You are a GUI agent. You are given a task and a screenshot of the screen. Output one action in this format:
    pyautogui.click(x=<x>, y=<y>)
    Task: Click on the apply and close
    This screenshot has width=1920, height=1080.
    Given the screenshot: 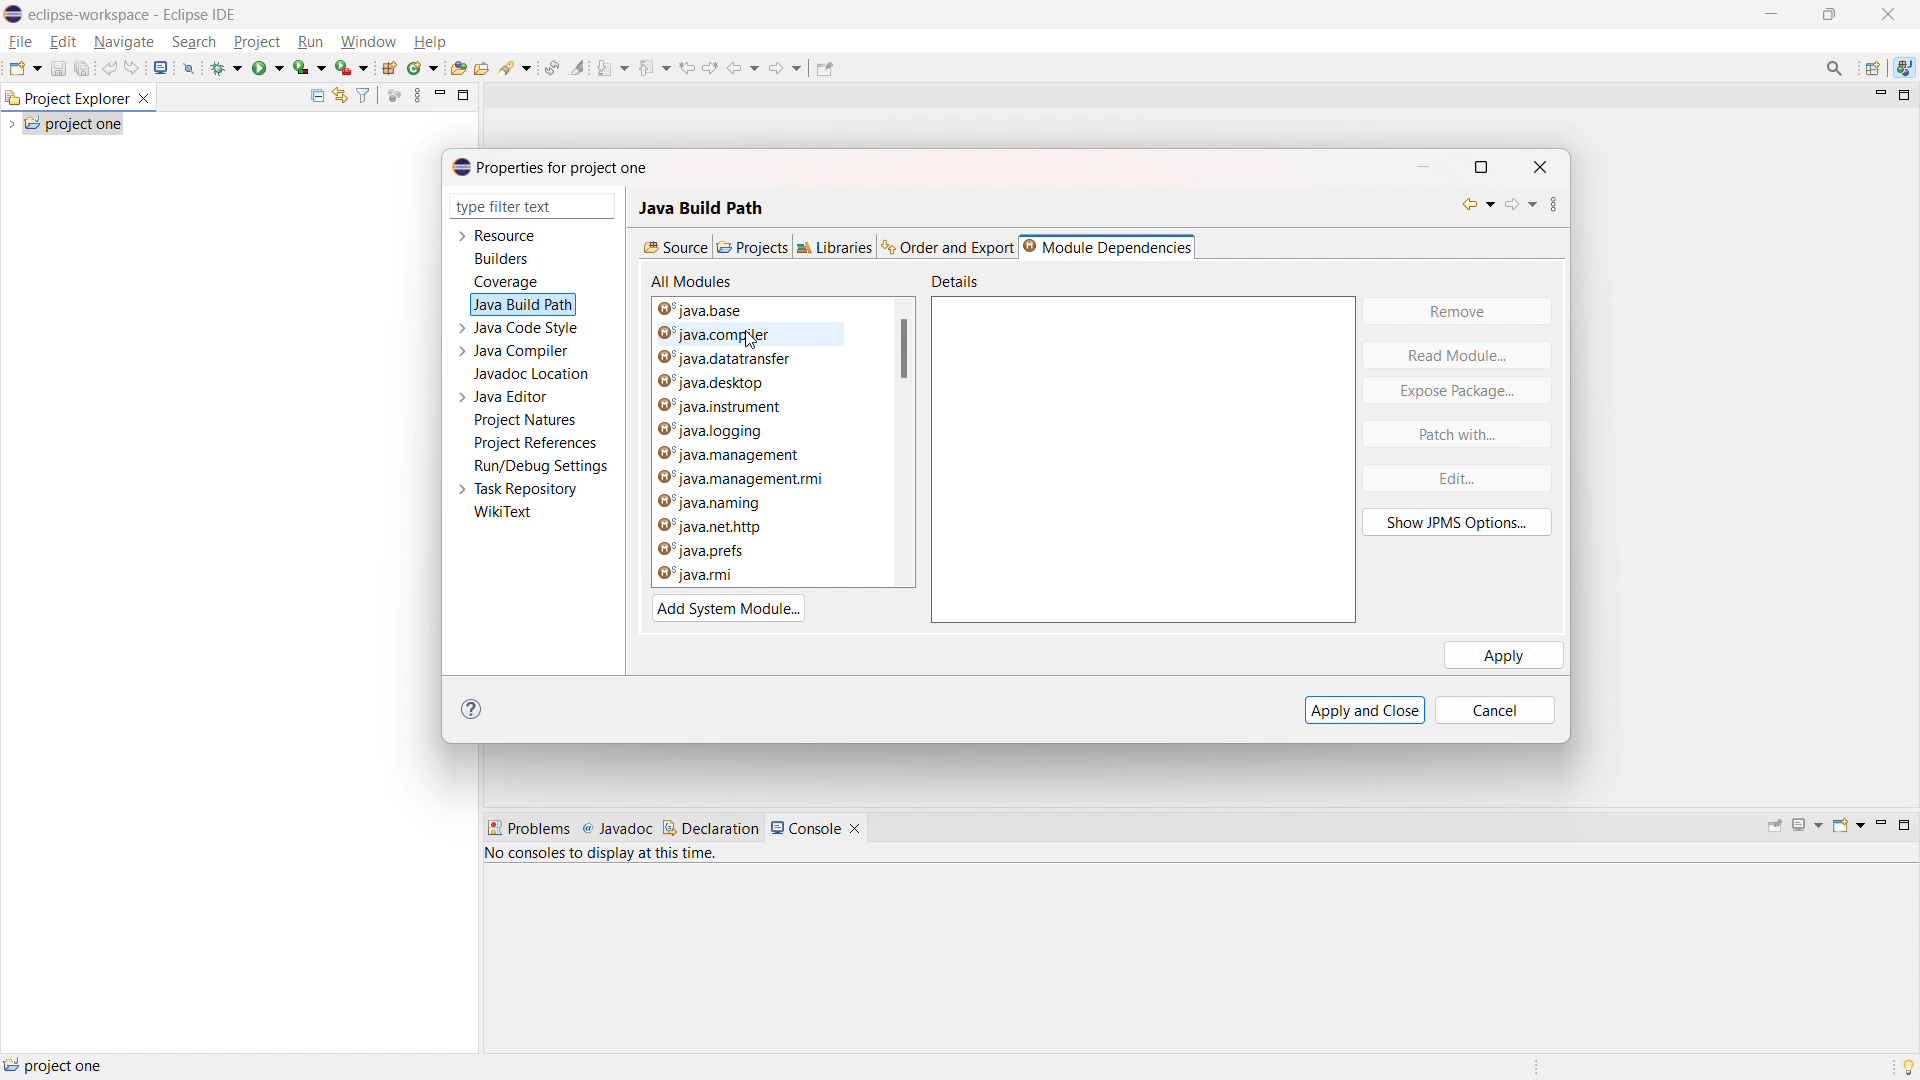 What is the action you would take?
    pyautogui.click(x=1365, y=709)
    